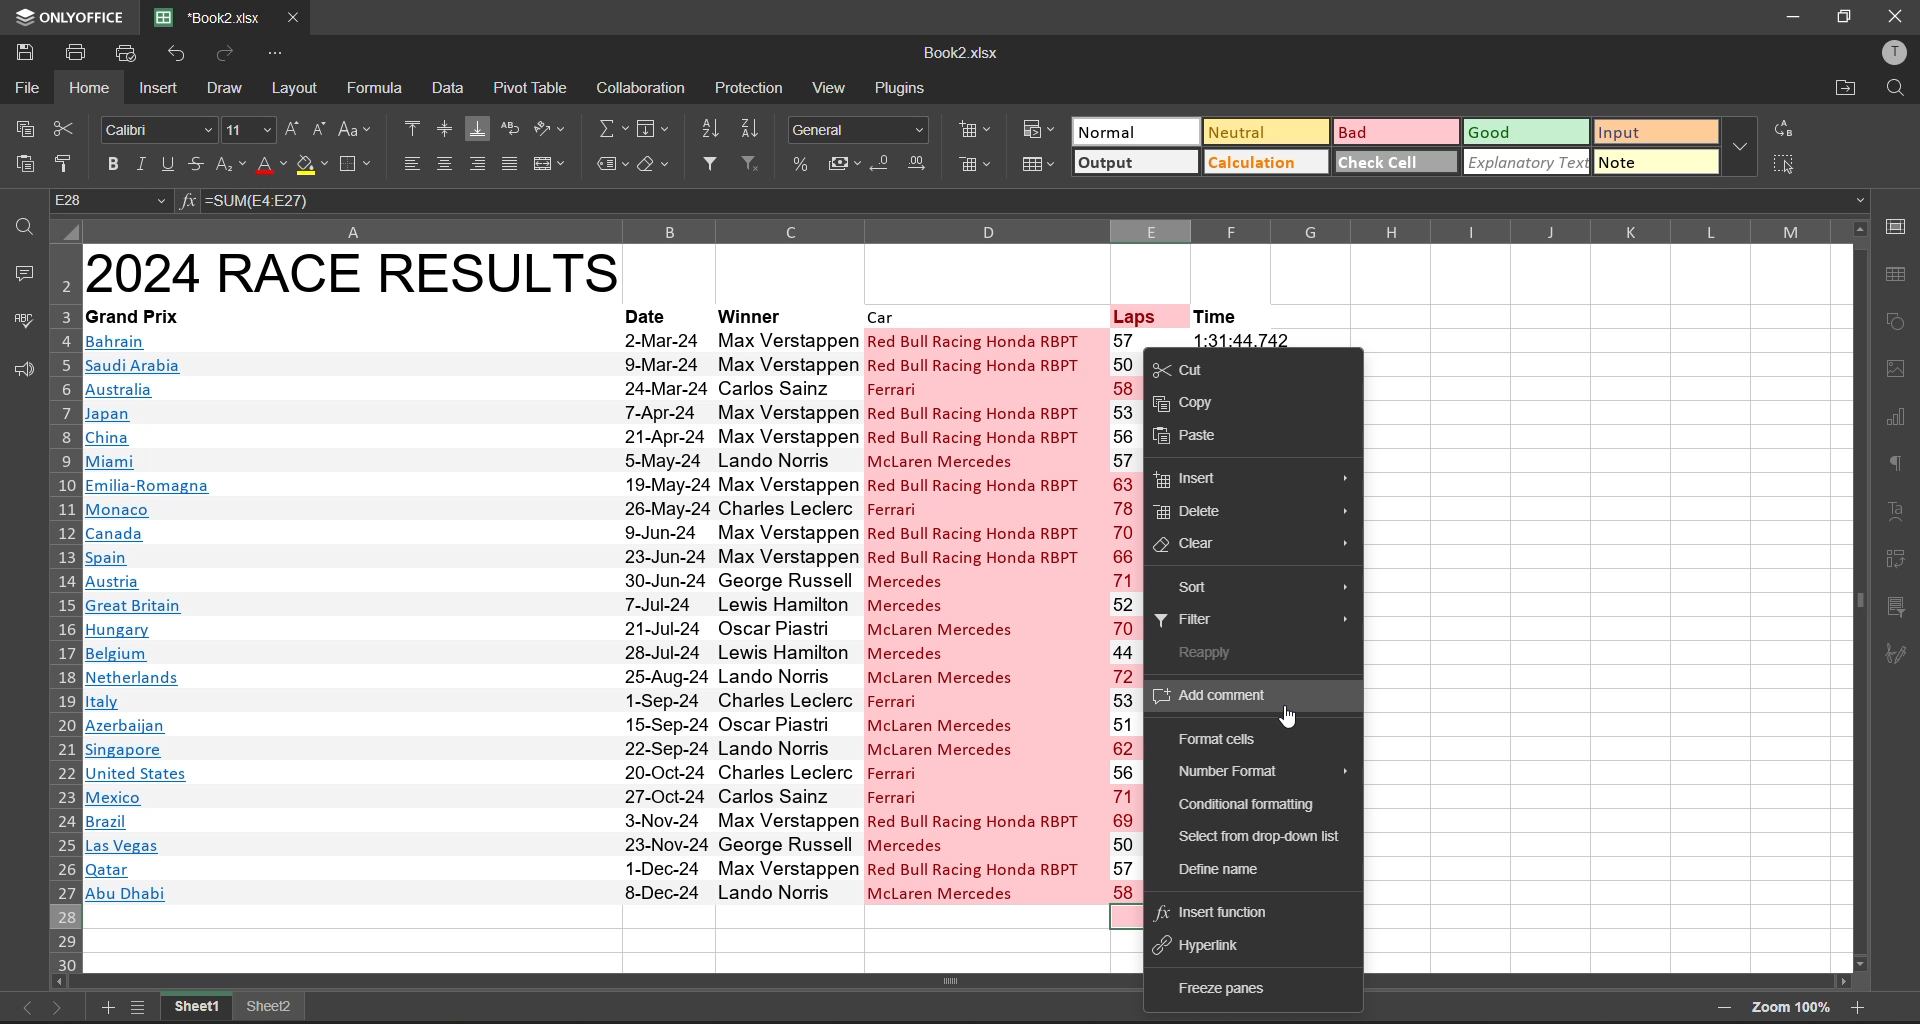  What do you see at coordinates (1227, 990) in the screenshot?
I see `freeze panes` at bounding box center [1227, 990].